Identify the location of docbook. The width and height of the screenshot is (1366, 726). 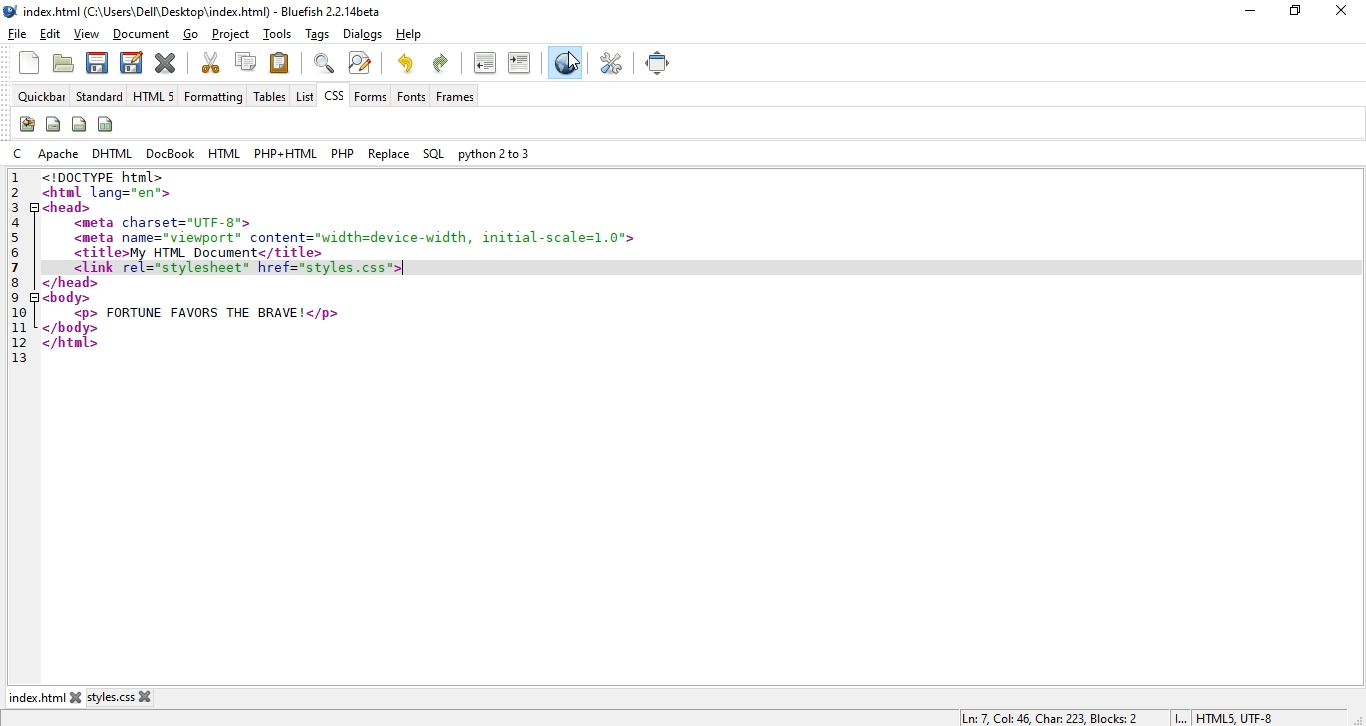
(172, 153).